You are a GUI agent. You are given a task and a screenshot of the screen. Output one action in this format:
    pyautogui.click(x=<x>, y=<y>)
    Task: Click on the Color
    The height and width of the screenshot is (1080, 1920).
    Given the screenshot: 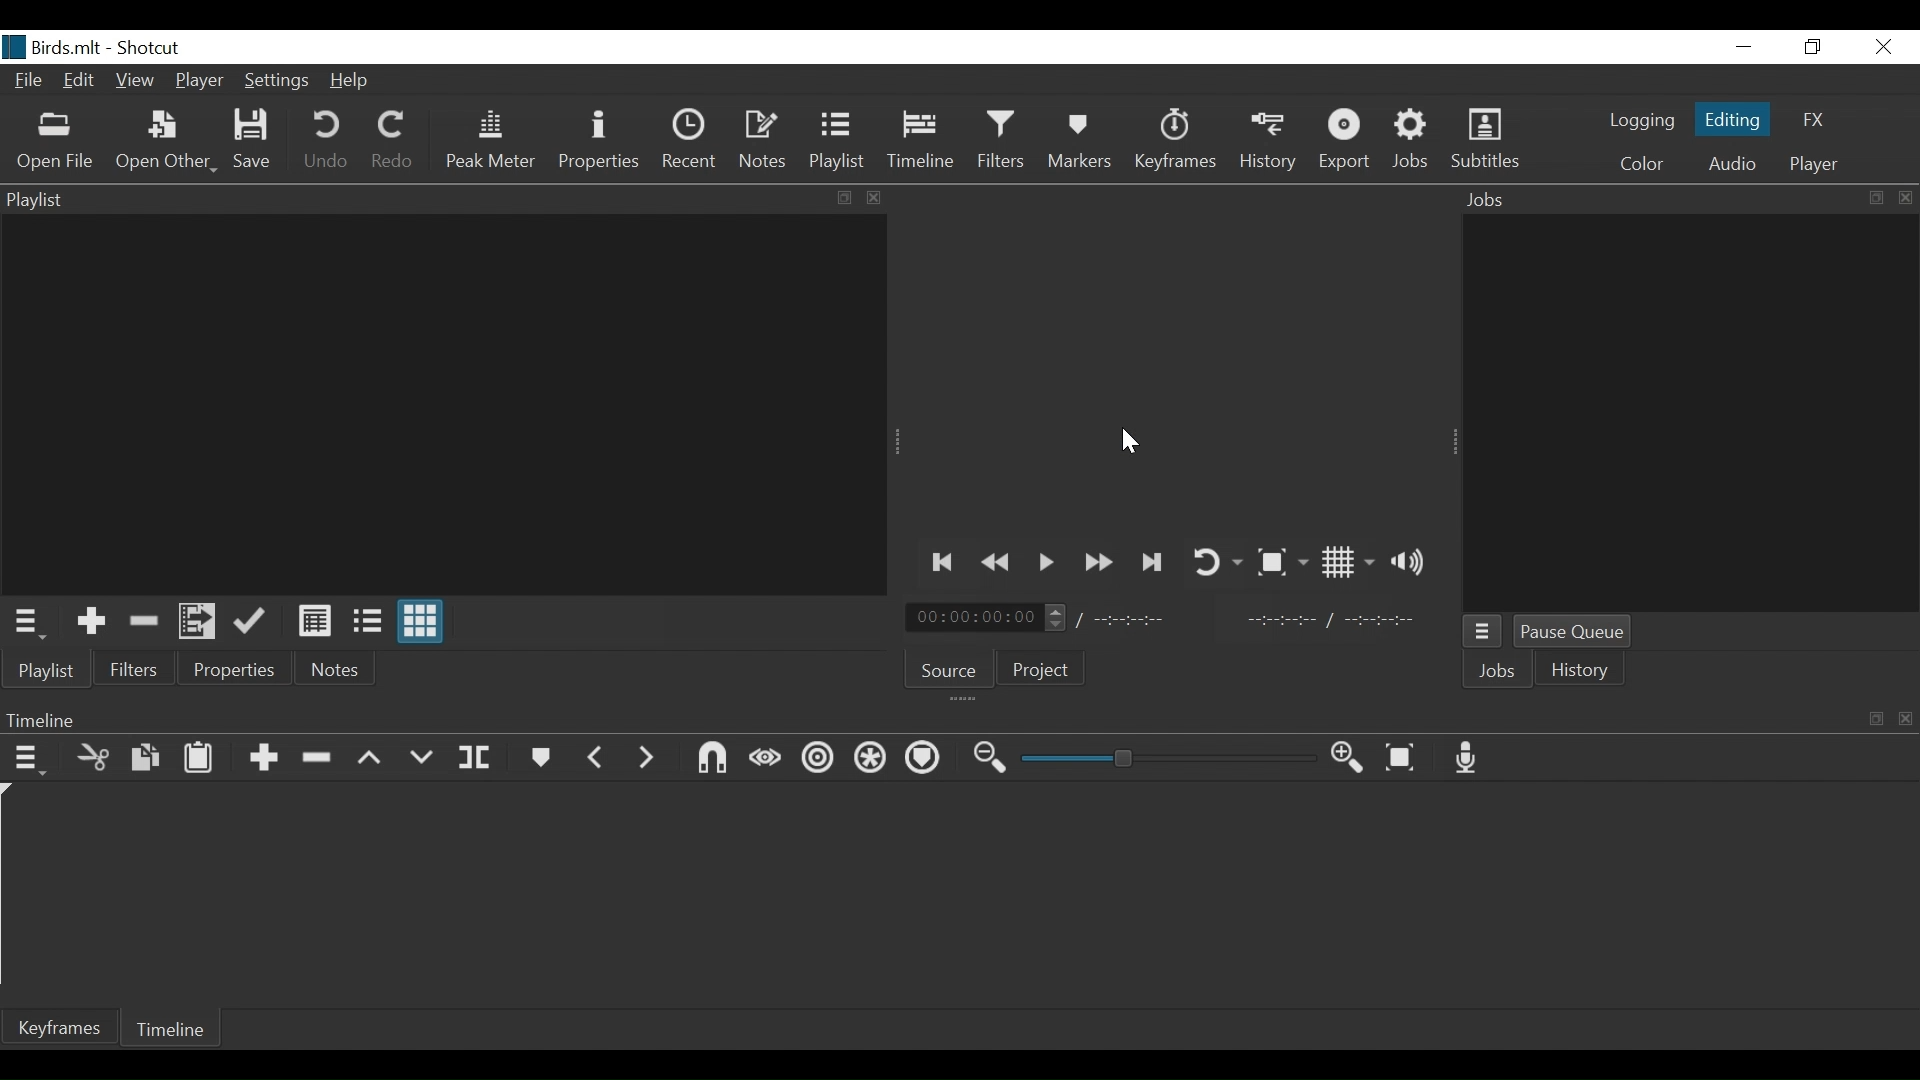 What is the action you would take?
    pyautogui.click(x=1642, y=163)
    